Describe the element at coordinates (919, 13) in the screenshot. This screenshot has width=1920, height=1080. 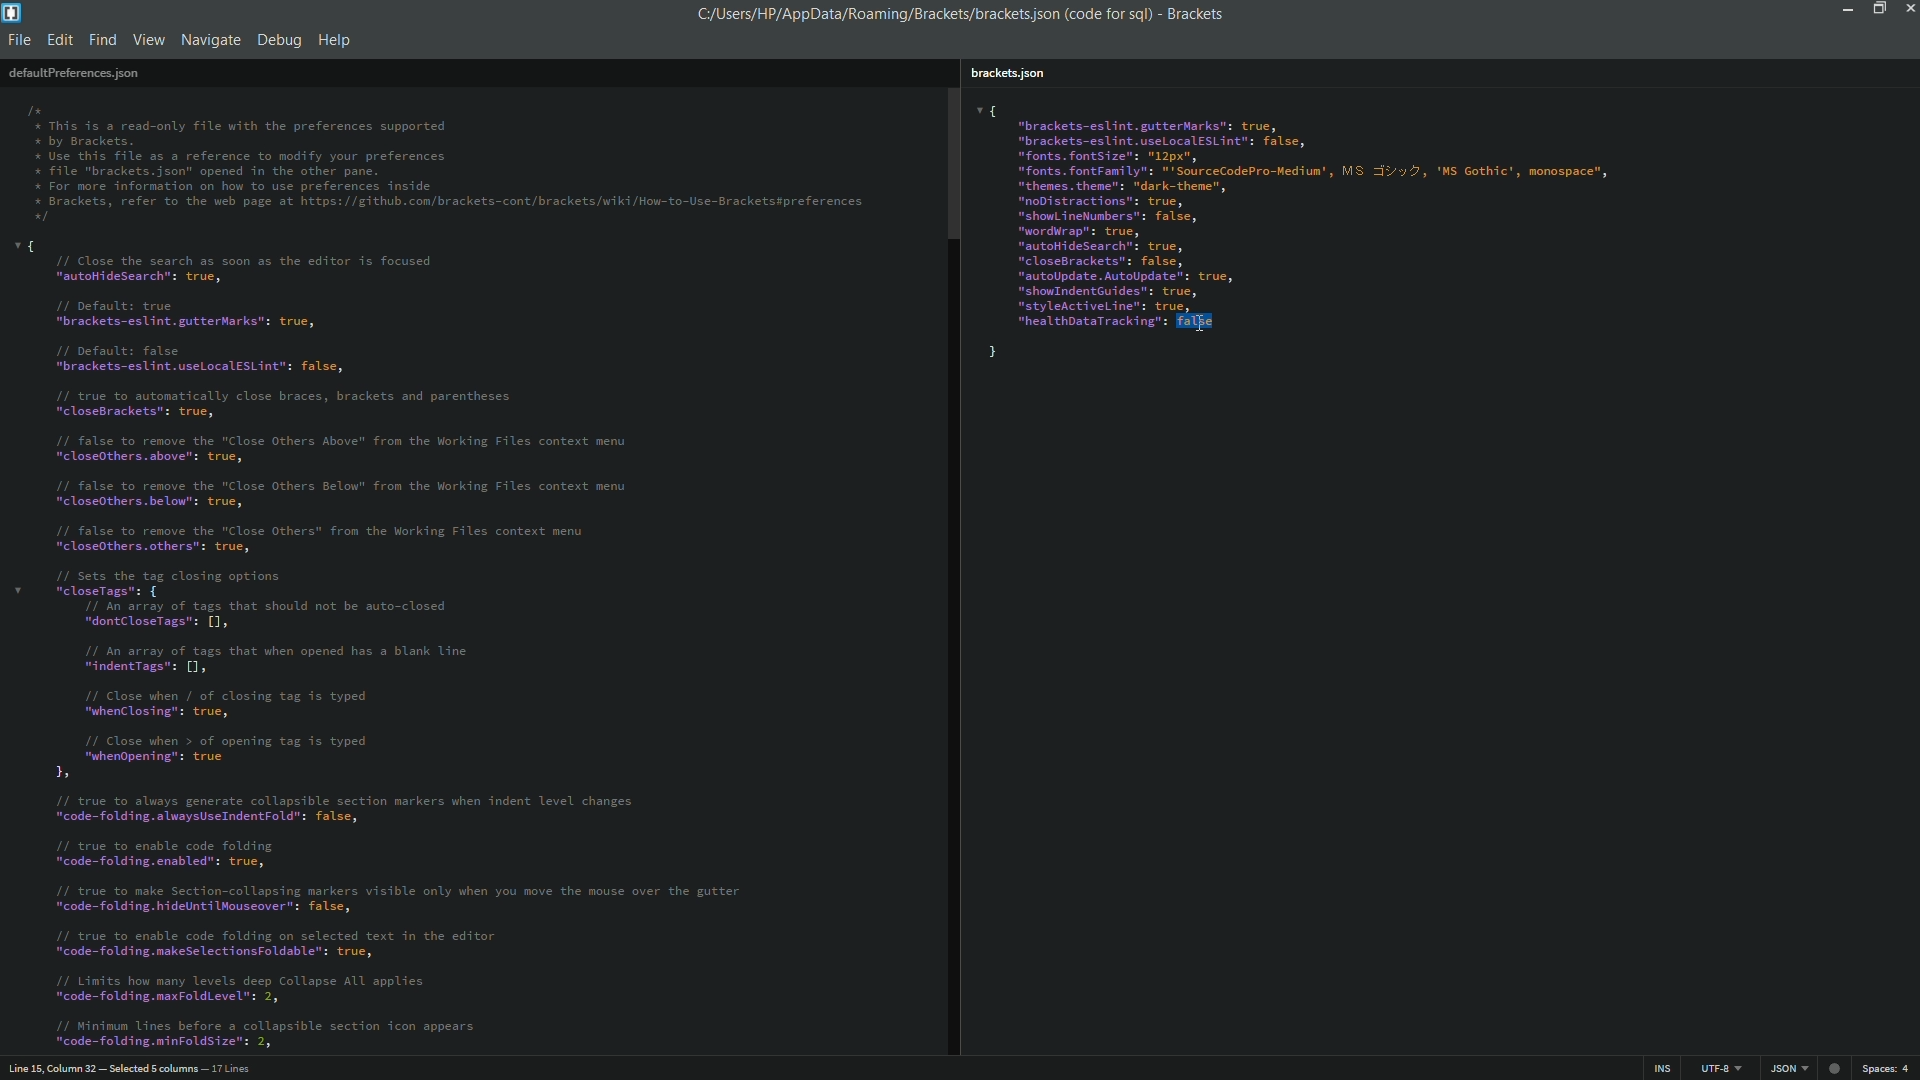
I see `File path` at that location.